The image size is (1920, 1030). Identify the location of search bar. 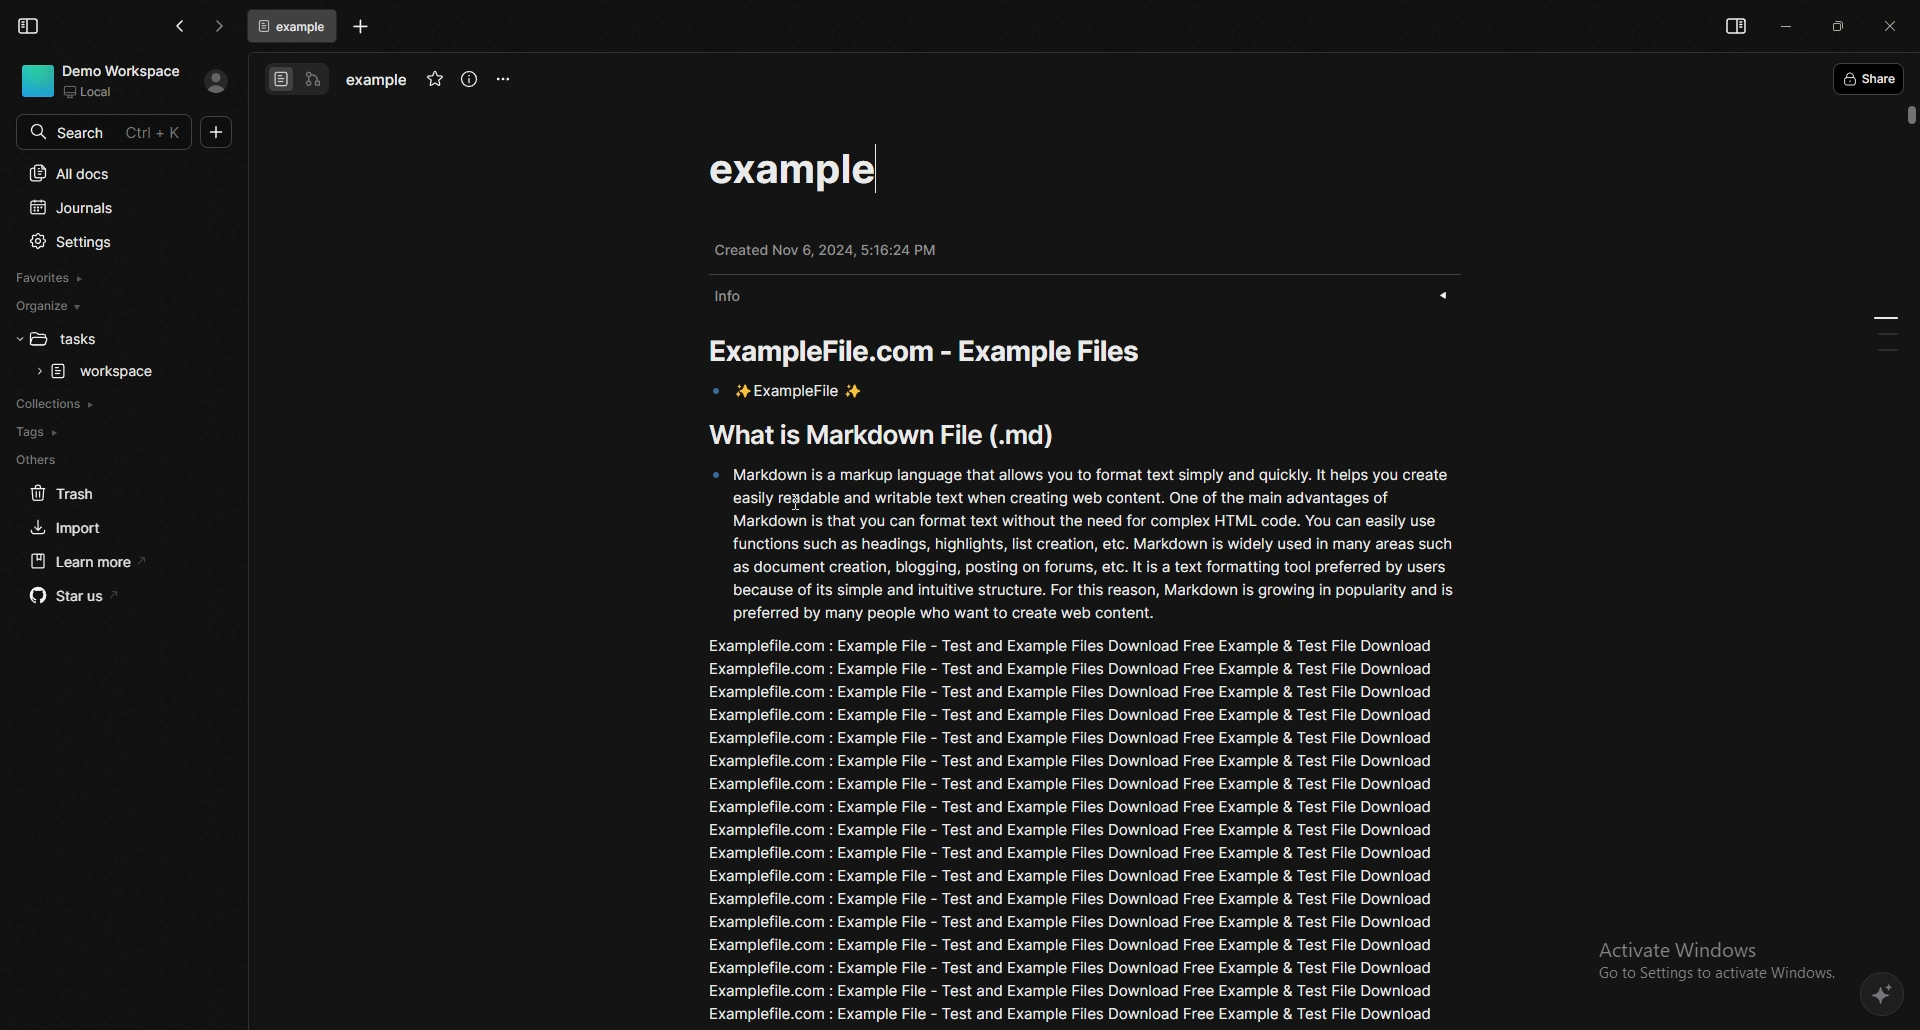
(104, 130).